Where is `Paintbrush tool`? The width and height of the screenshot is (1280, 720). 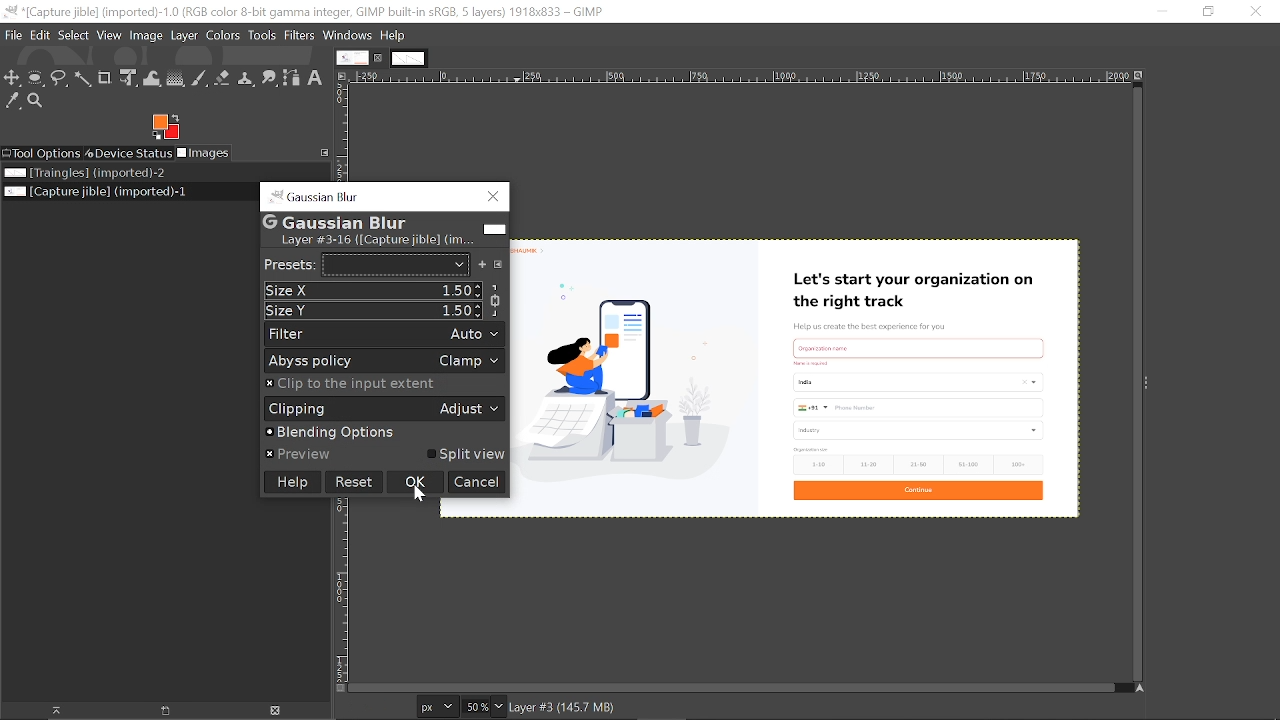 Paintbrush tool is located at coordinates (199, 78).